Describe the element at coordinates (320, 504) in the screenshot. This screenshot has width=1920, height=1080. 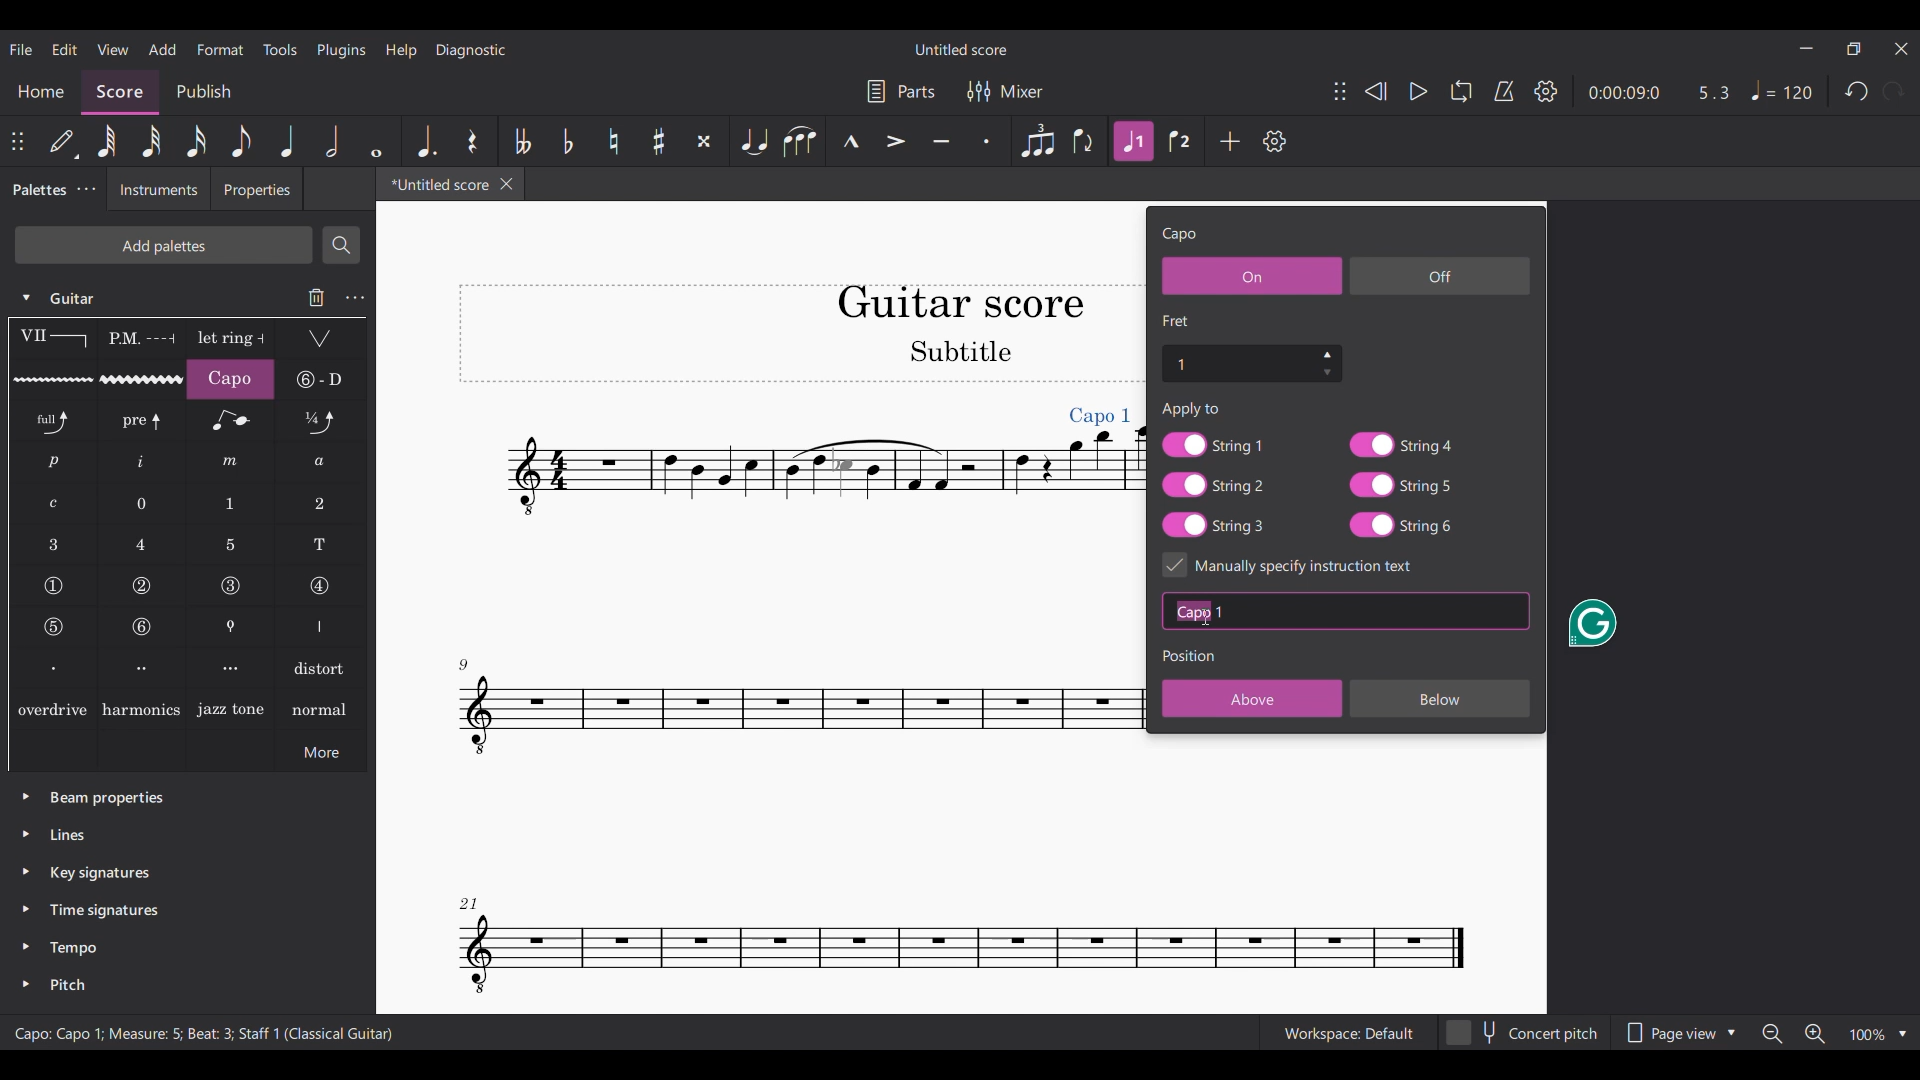
I see `LH guitar fingering 2` at that location.